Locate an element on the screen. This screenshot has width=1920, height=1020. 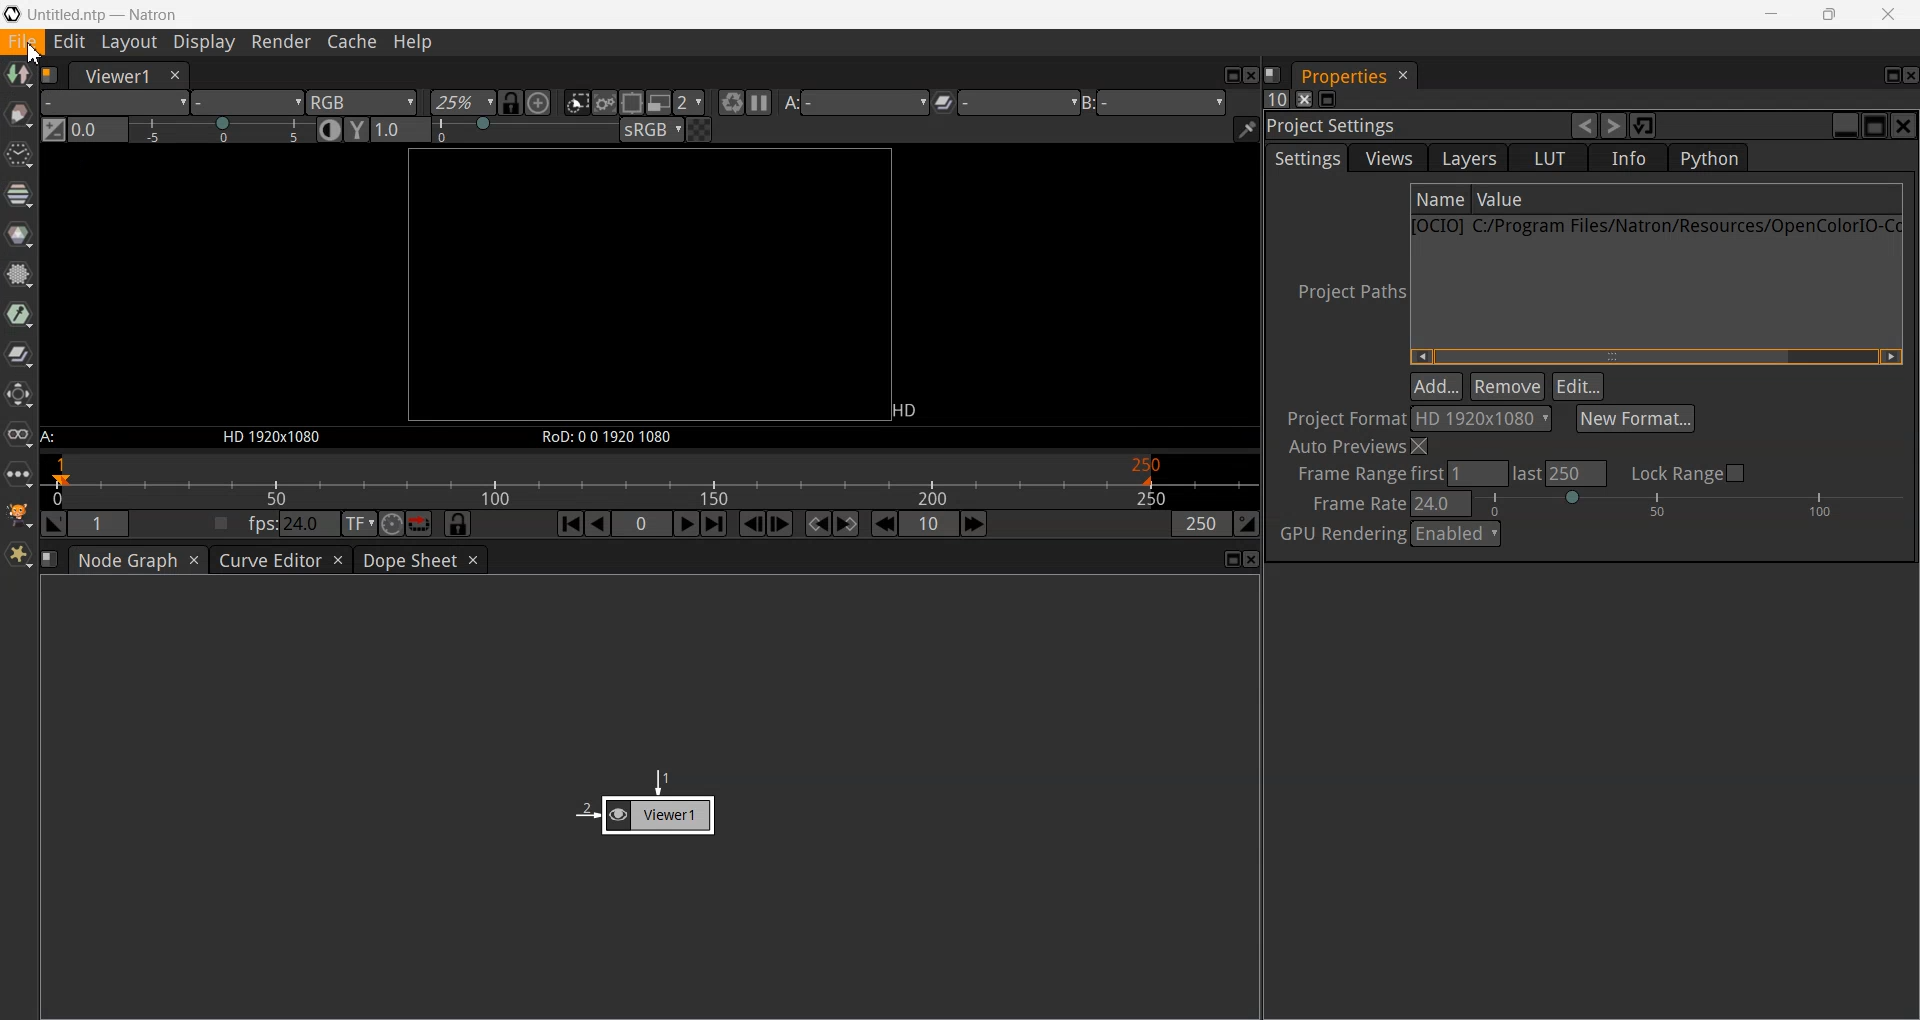
Display is located at coordinates (203, 43).